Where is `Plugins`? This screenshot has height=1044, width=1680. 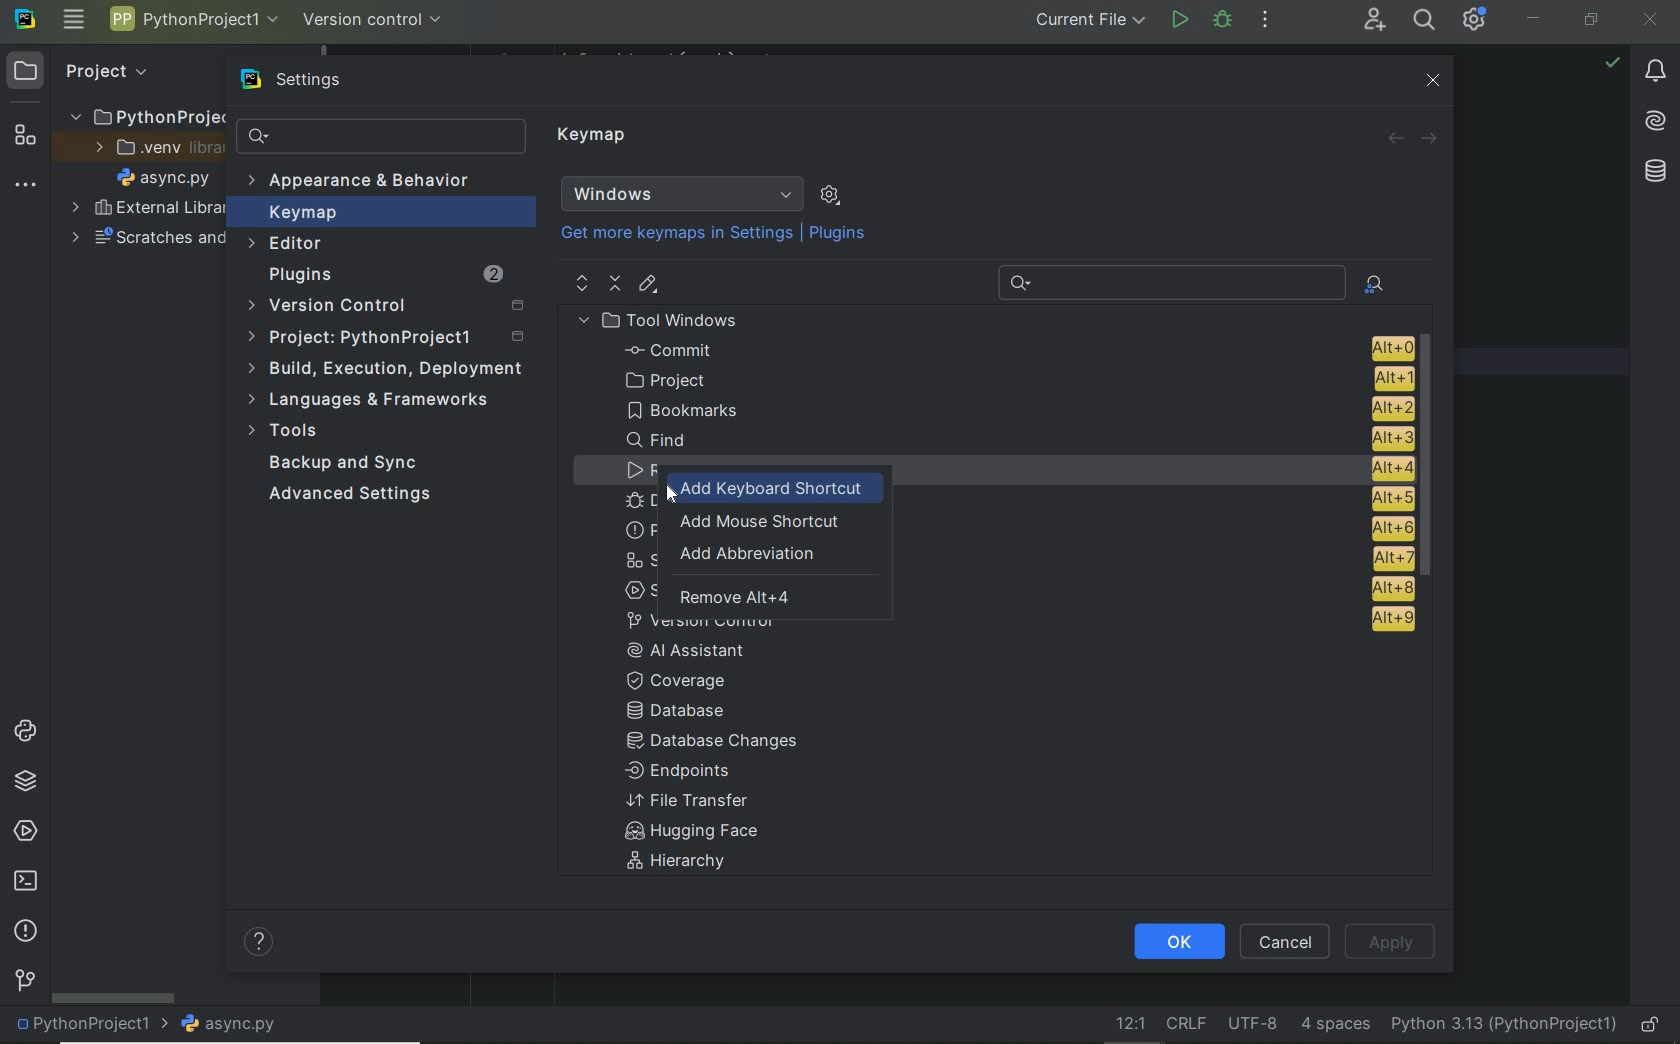
Plugins is located at coordinates (383, 275).